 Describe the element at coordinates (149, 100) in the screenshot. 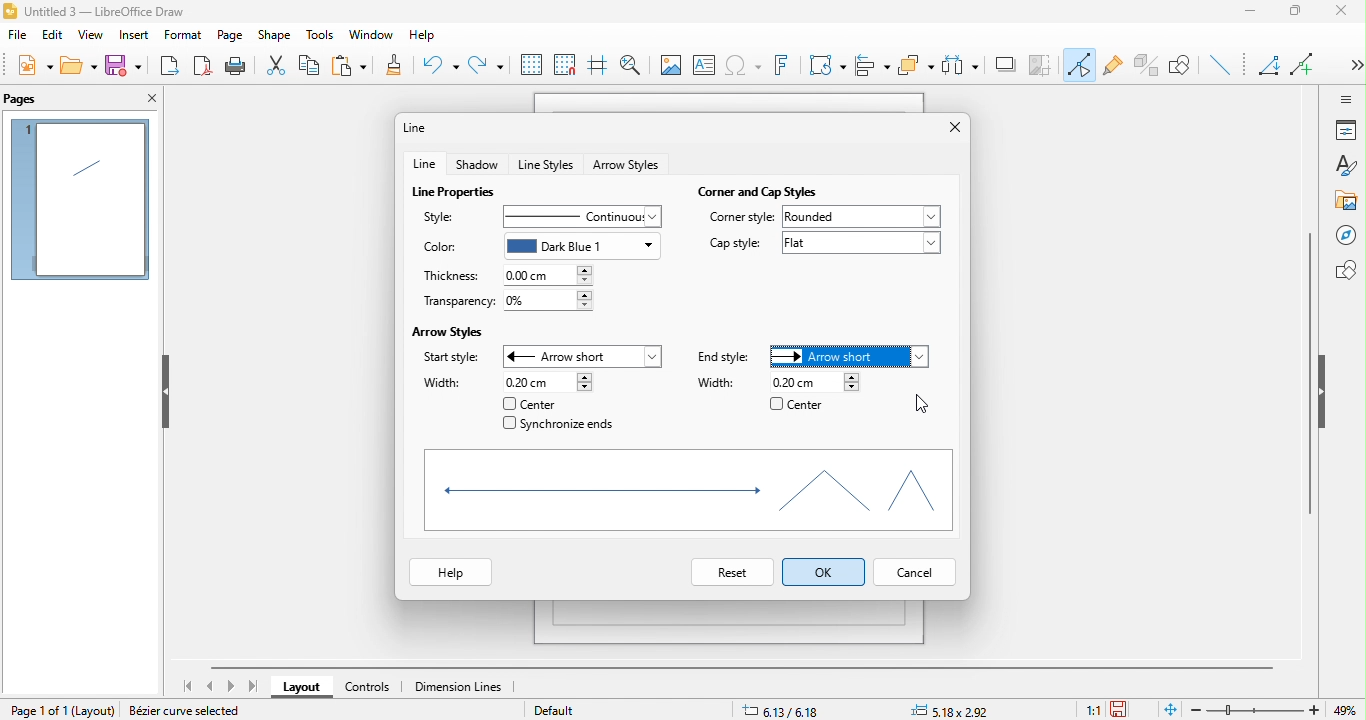

I see `close` at that location.